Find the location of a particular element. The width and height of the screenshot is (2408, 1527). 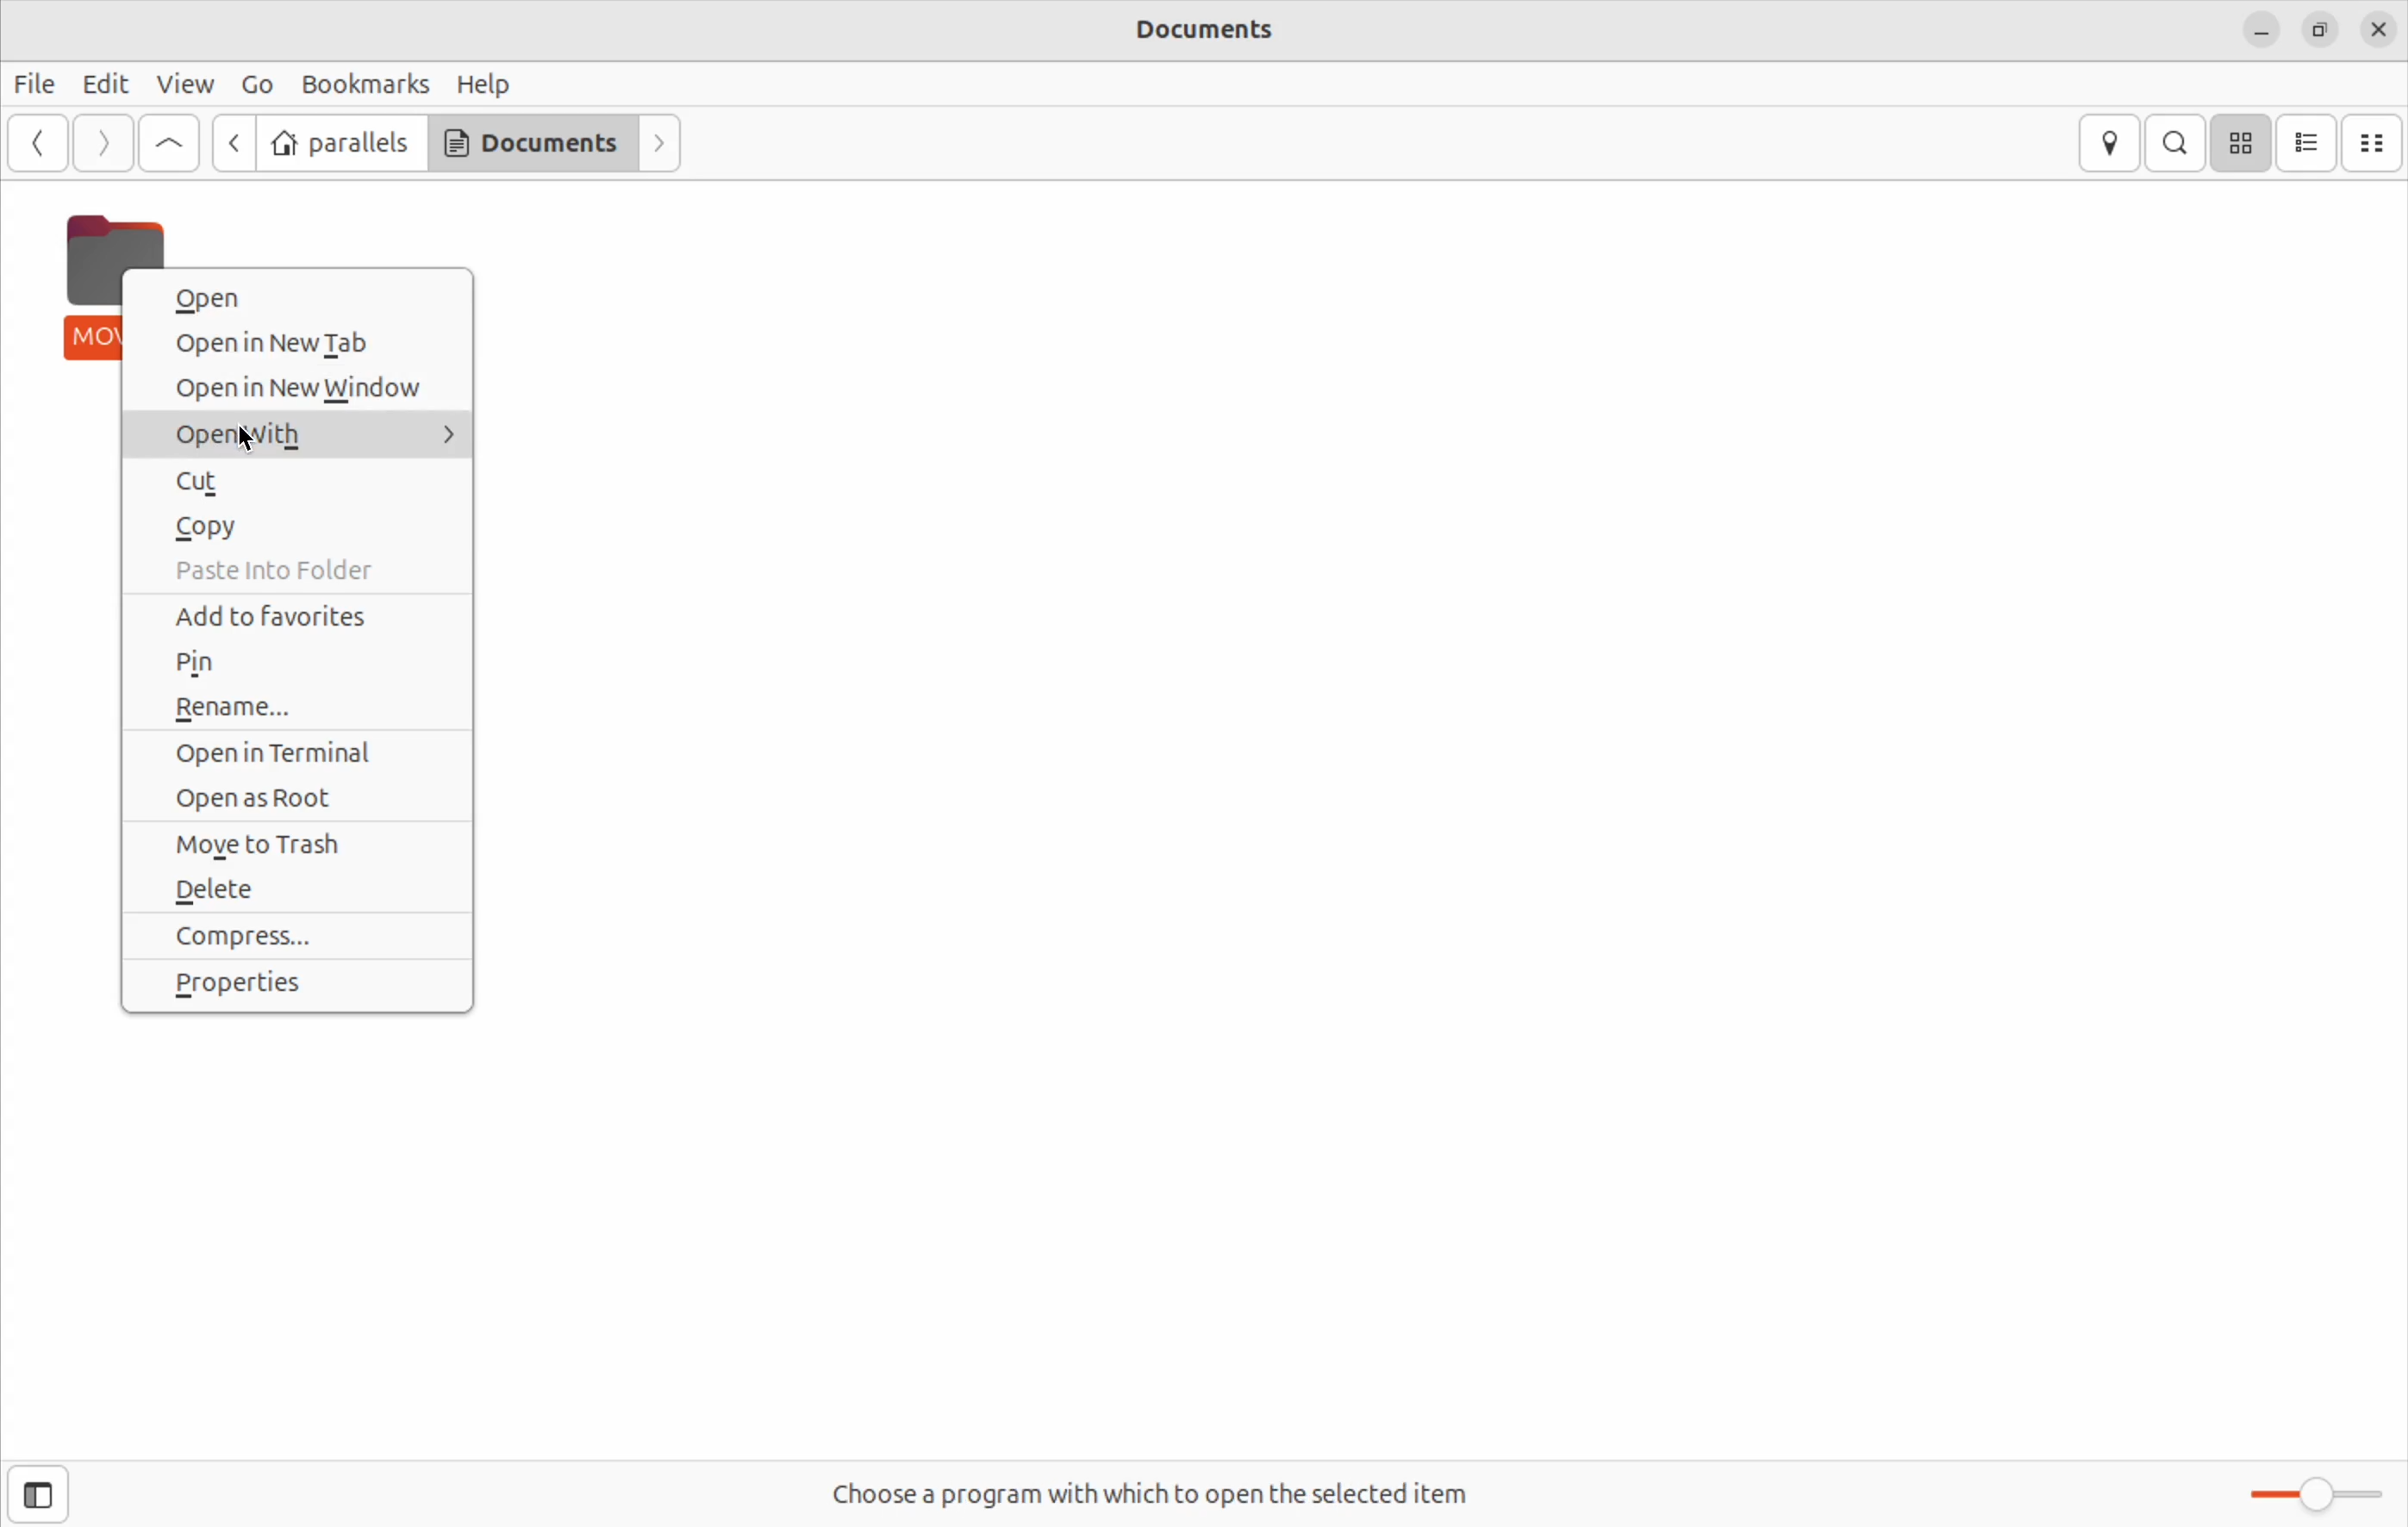

Go up is located at coordinates (169, 145).